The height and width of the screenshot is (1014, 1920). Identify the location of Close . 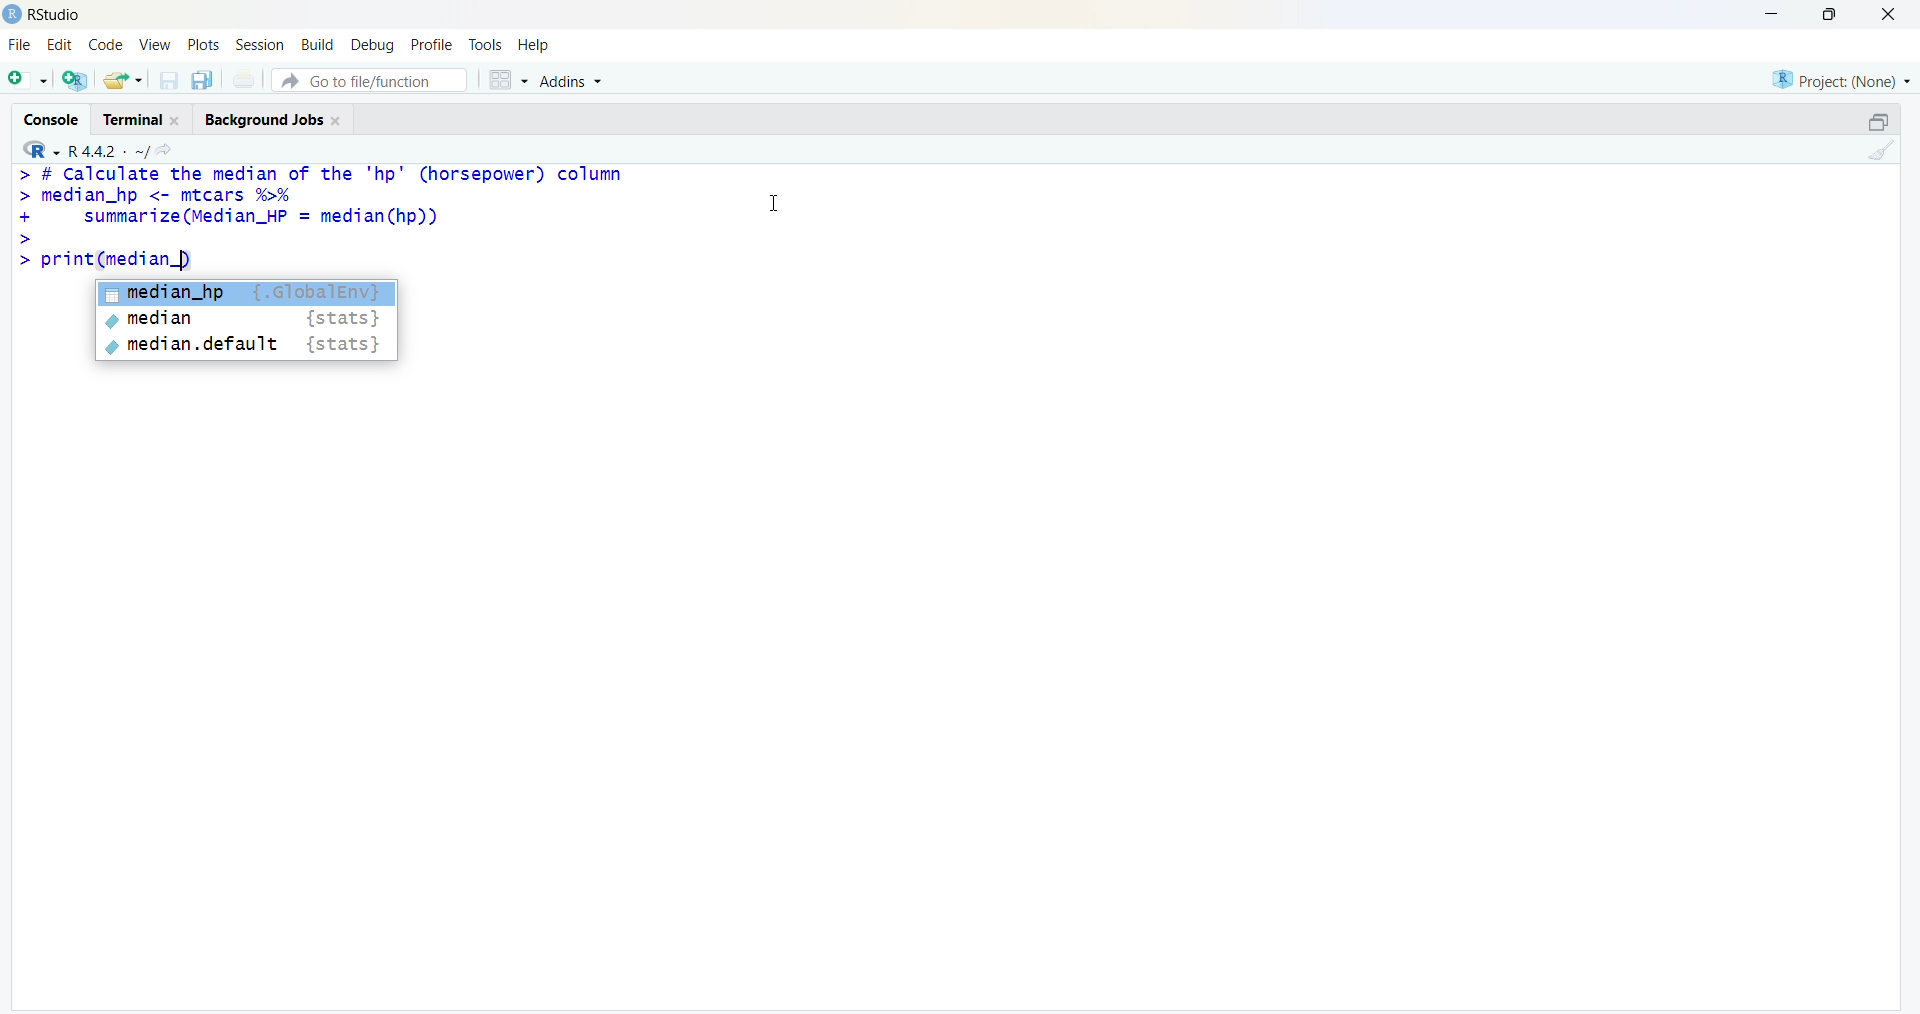
(338, 121).